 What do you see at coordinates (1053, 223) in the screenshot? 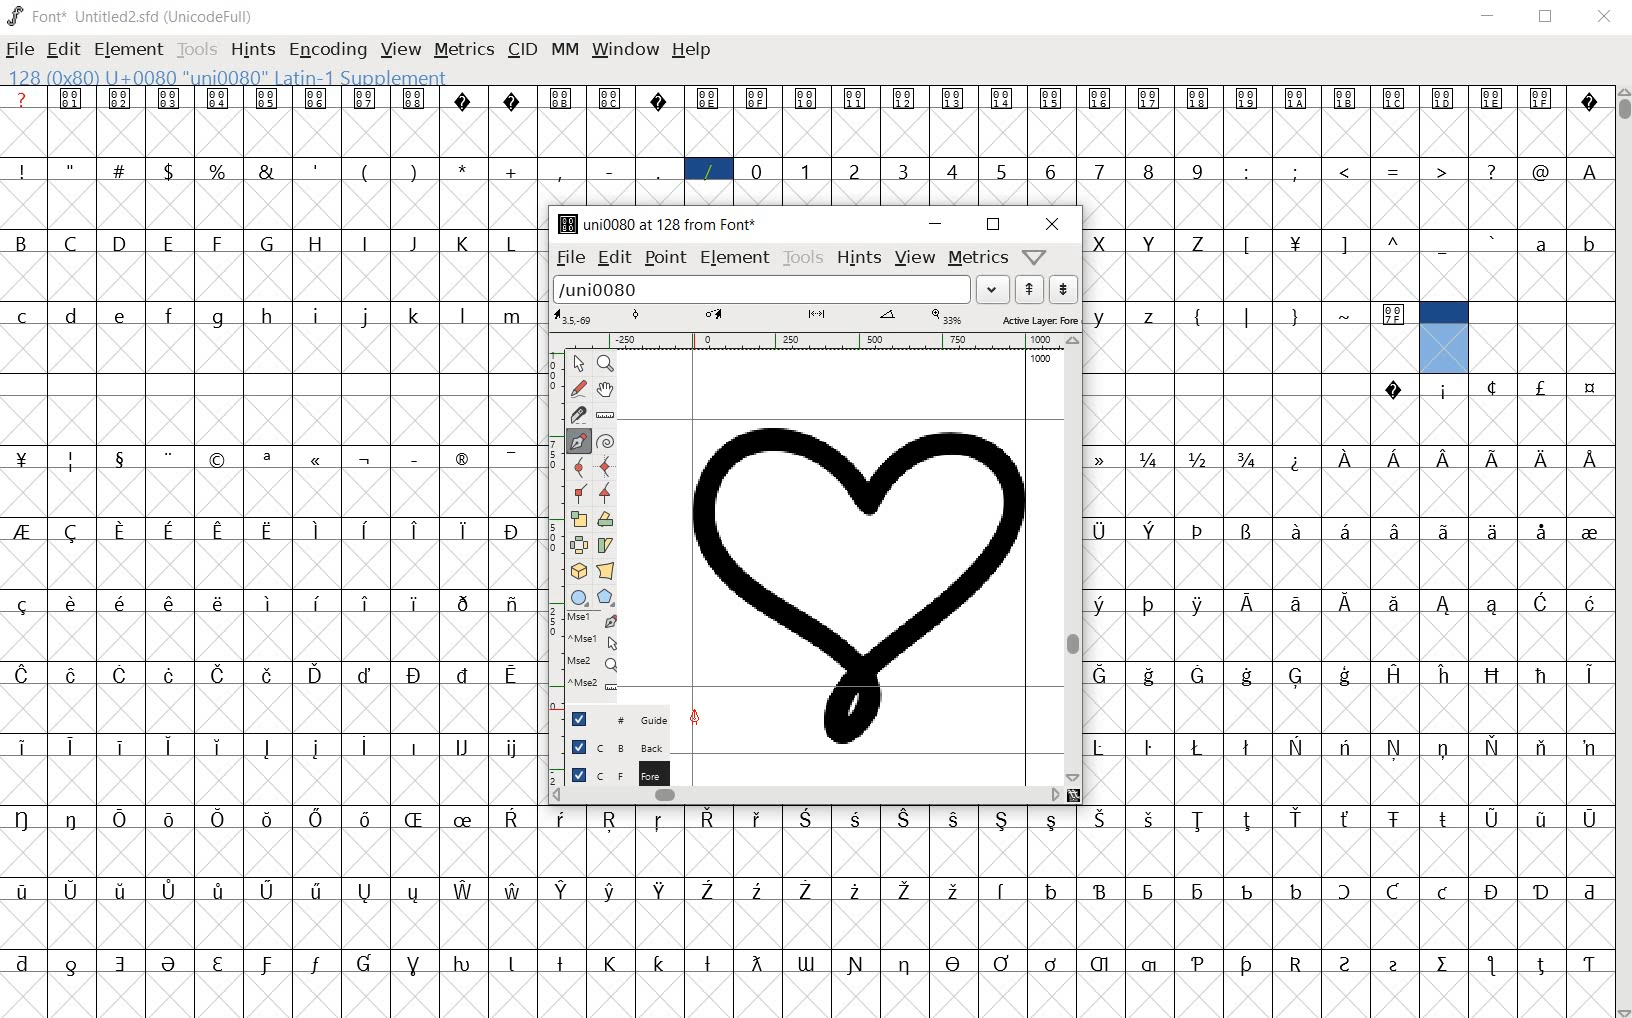
I see `close` at bounding box center [1053, 223].